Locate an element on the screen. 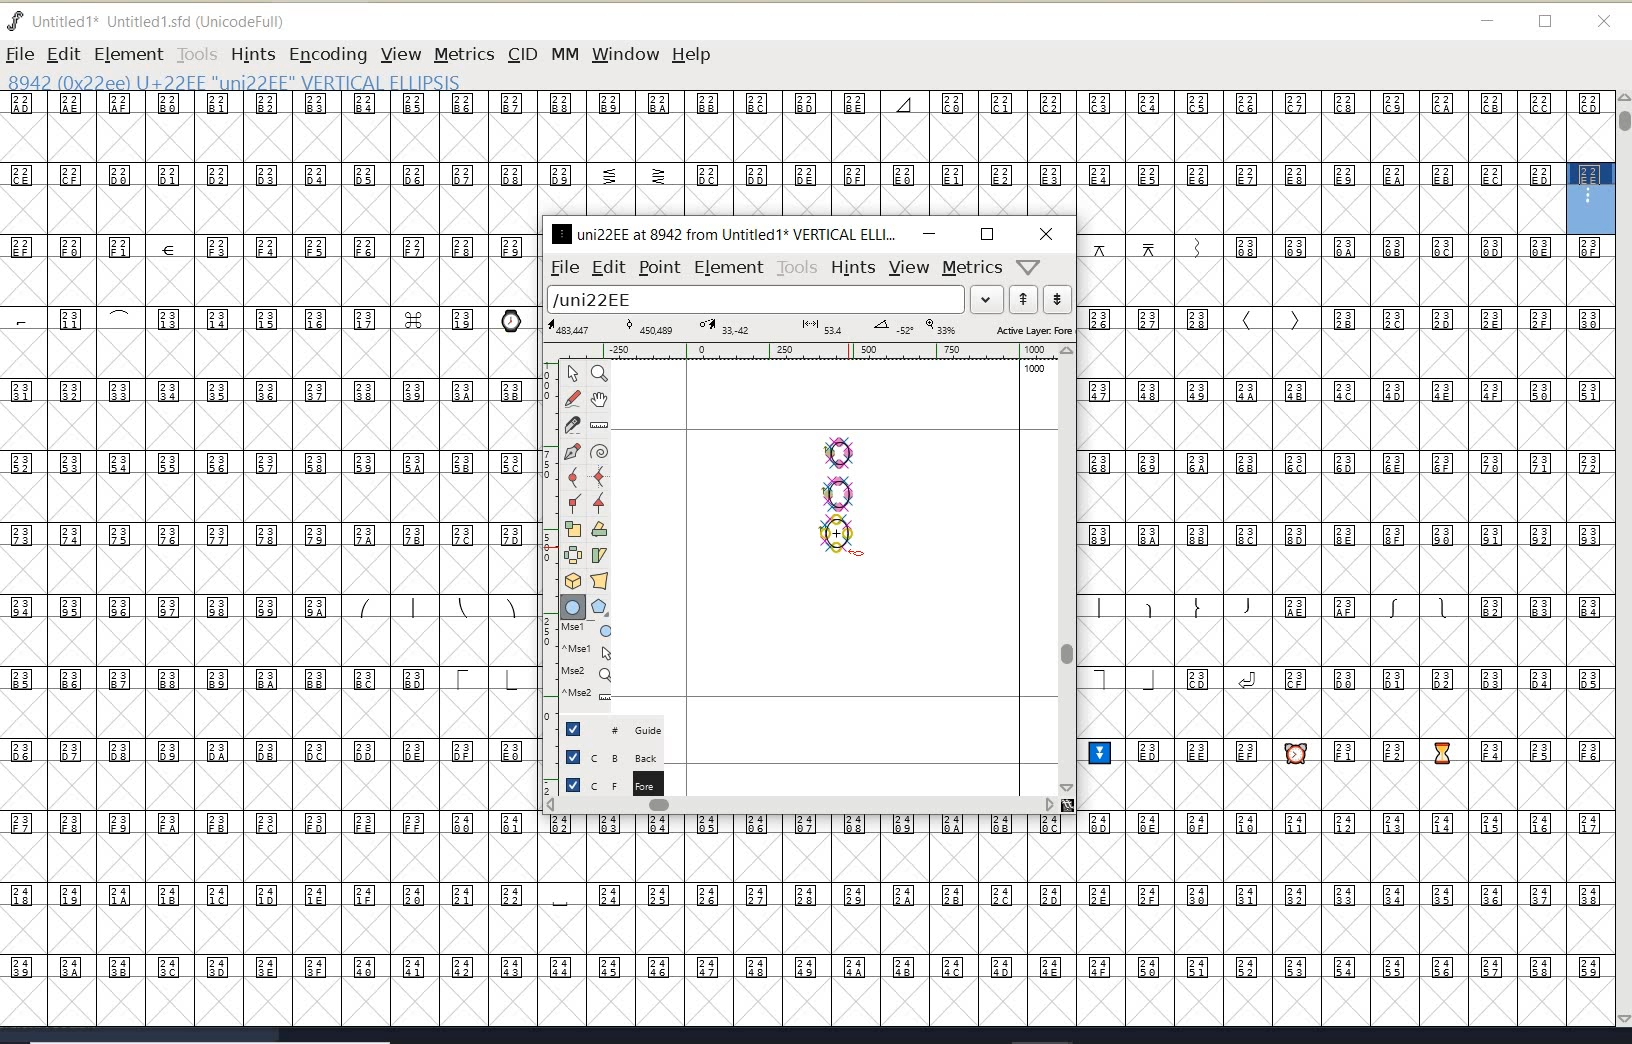 The image size is (1632, 1044). scrollbar is located at coordinates (1065, 569).